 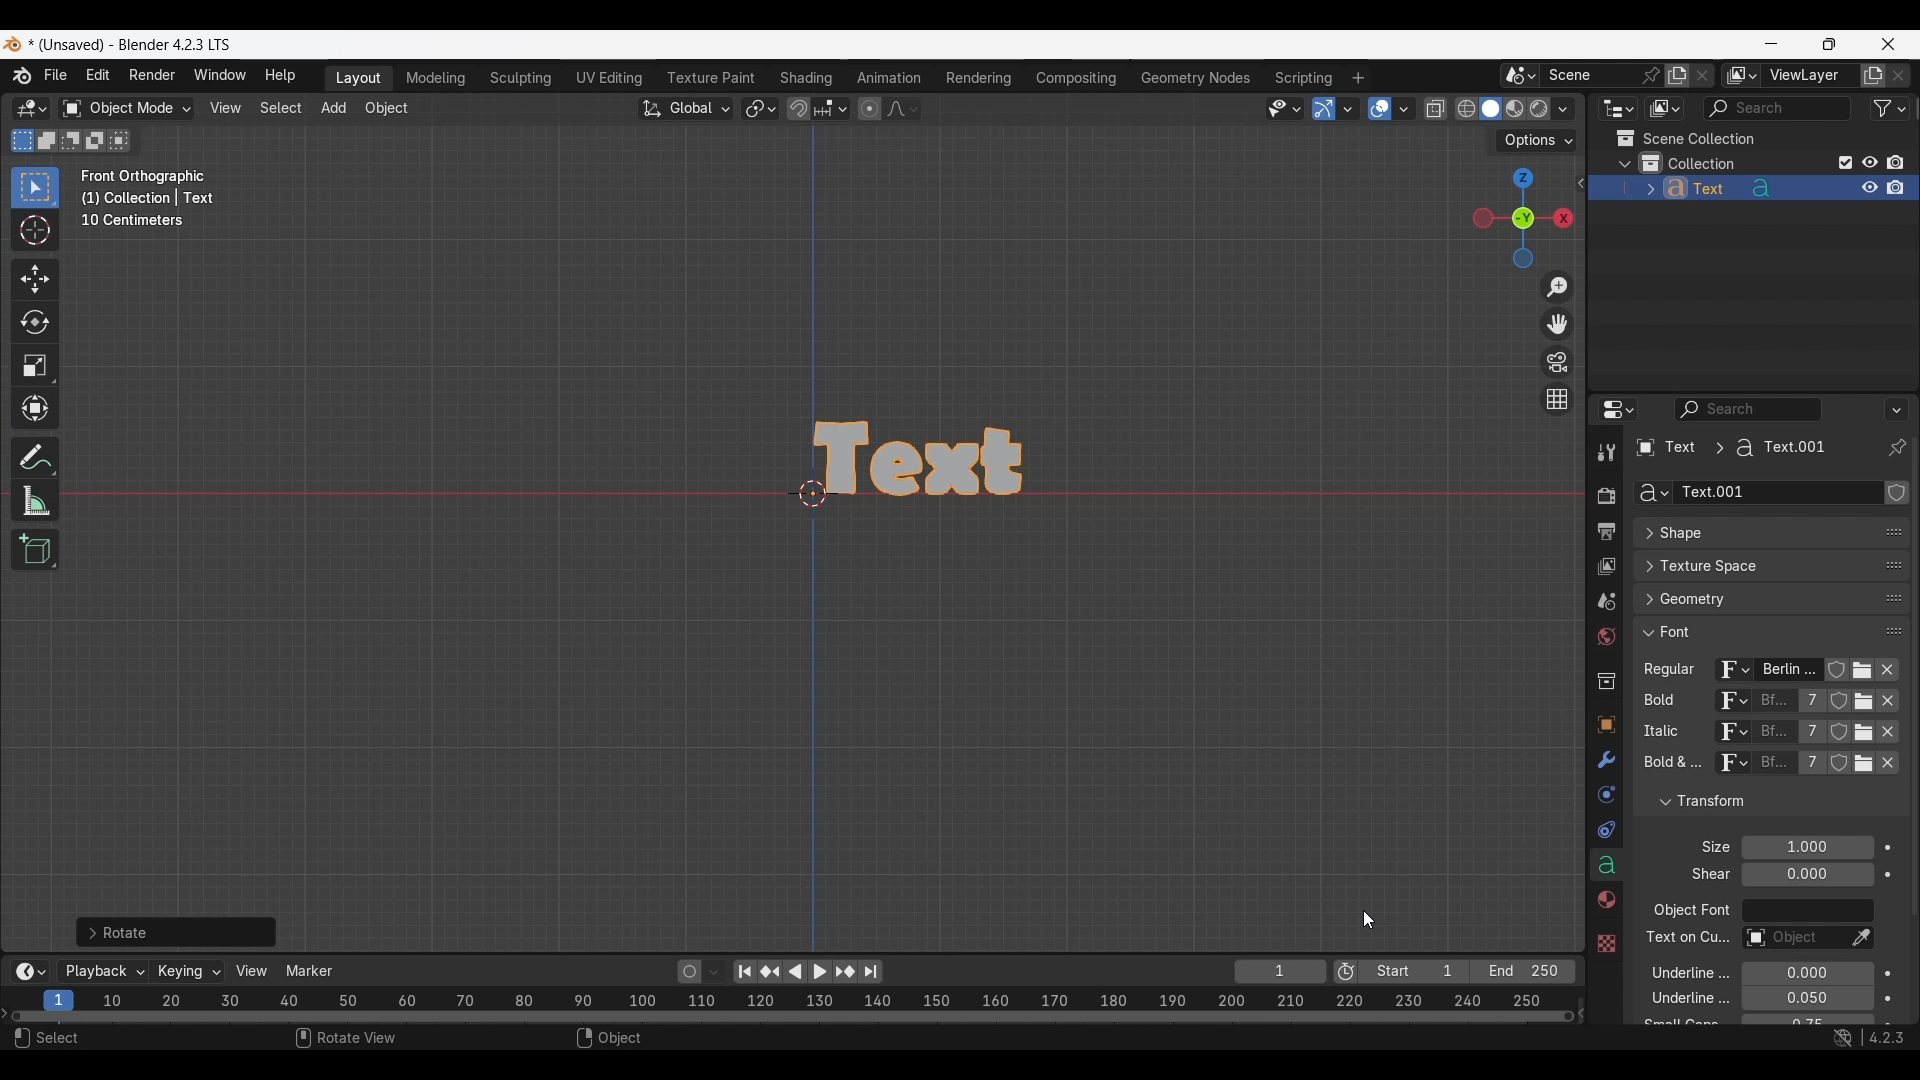 I want to click on Viewport shading, material preview, so click(x=1514, y=108).